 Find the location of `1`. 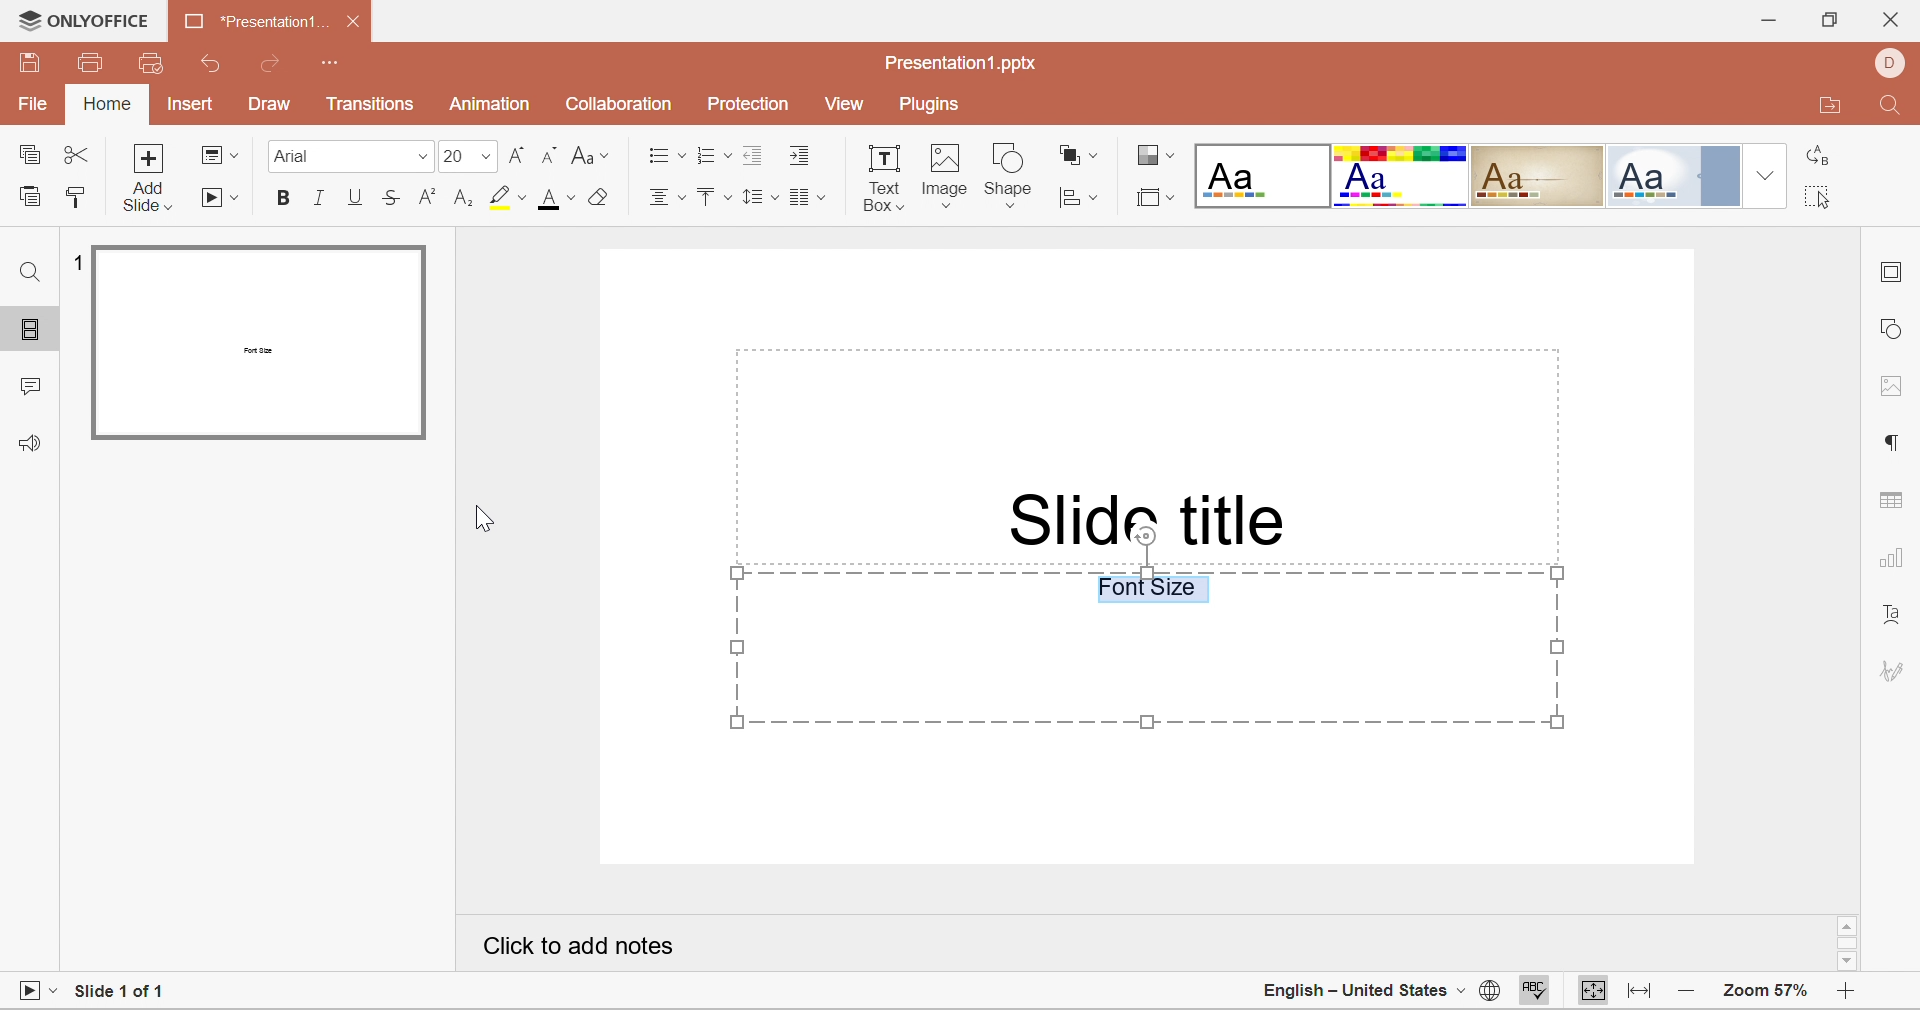

1 is located at coordinates (73, 261).